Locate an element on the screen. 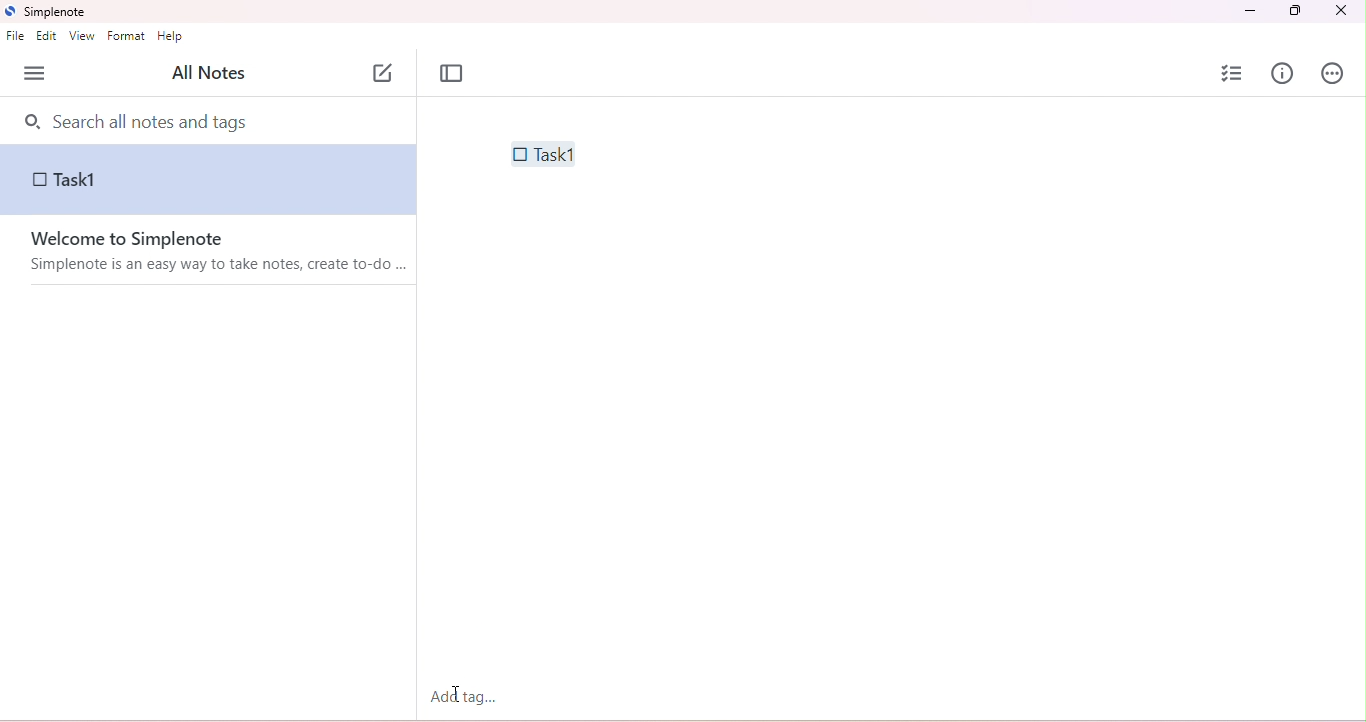 This screenshot has width=1366, height=722. all notes is located at coordinates (207, 74).